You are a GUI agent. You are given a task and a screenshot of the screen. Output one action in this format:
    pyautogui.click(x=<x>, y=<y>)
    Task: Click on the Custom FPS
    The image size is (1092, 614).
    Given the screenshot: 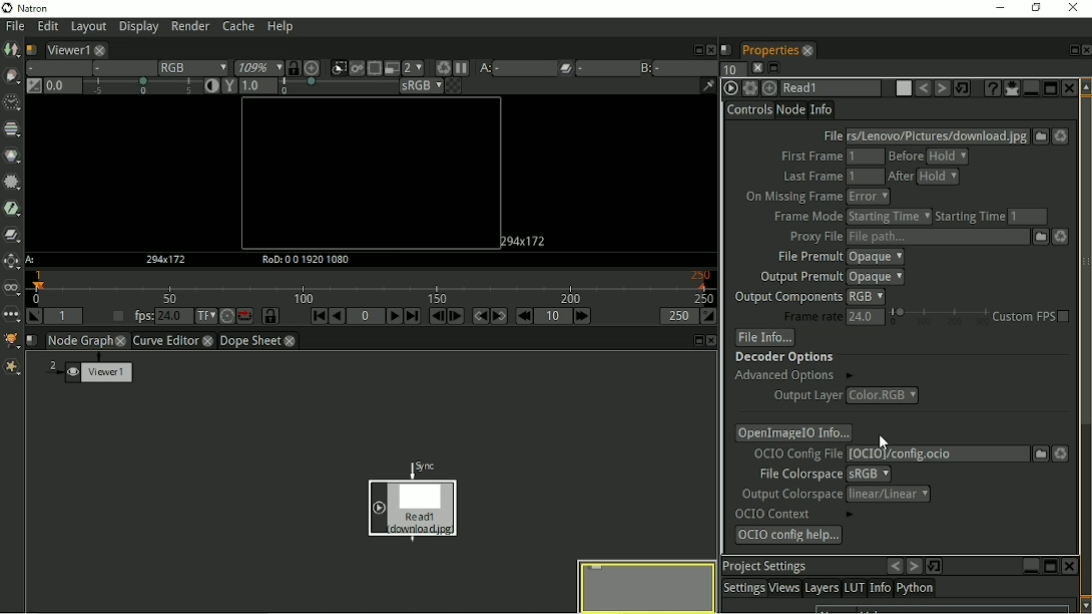 What is the action you would take?
    pyautogui.click(x=1032, y=315)
    